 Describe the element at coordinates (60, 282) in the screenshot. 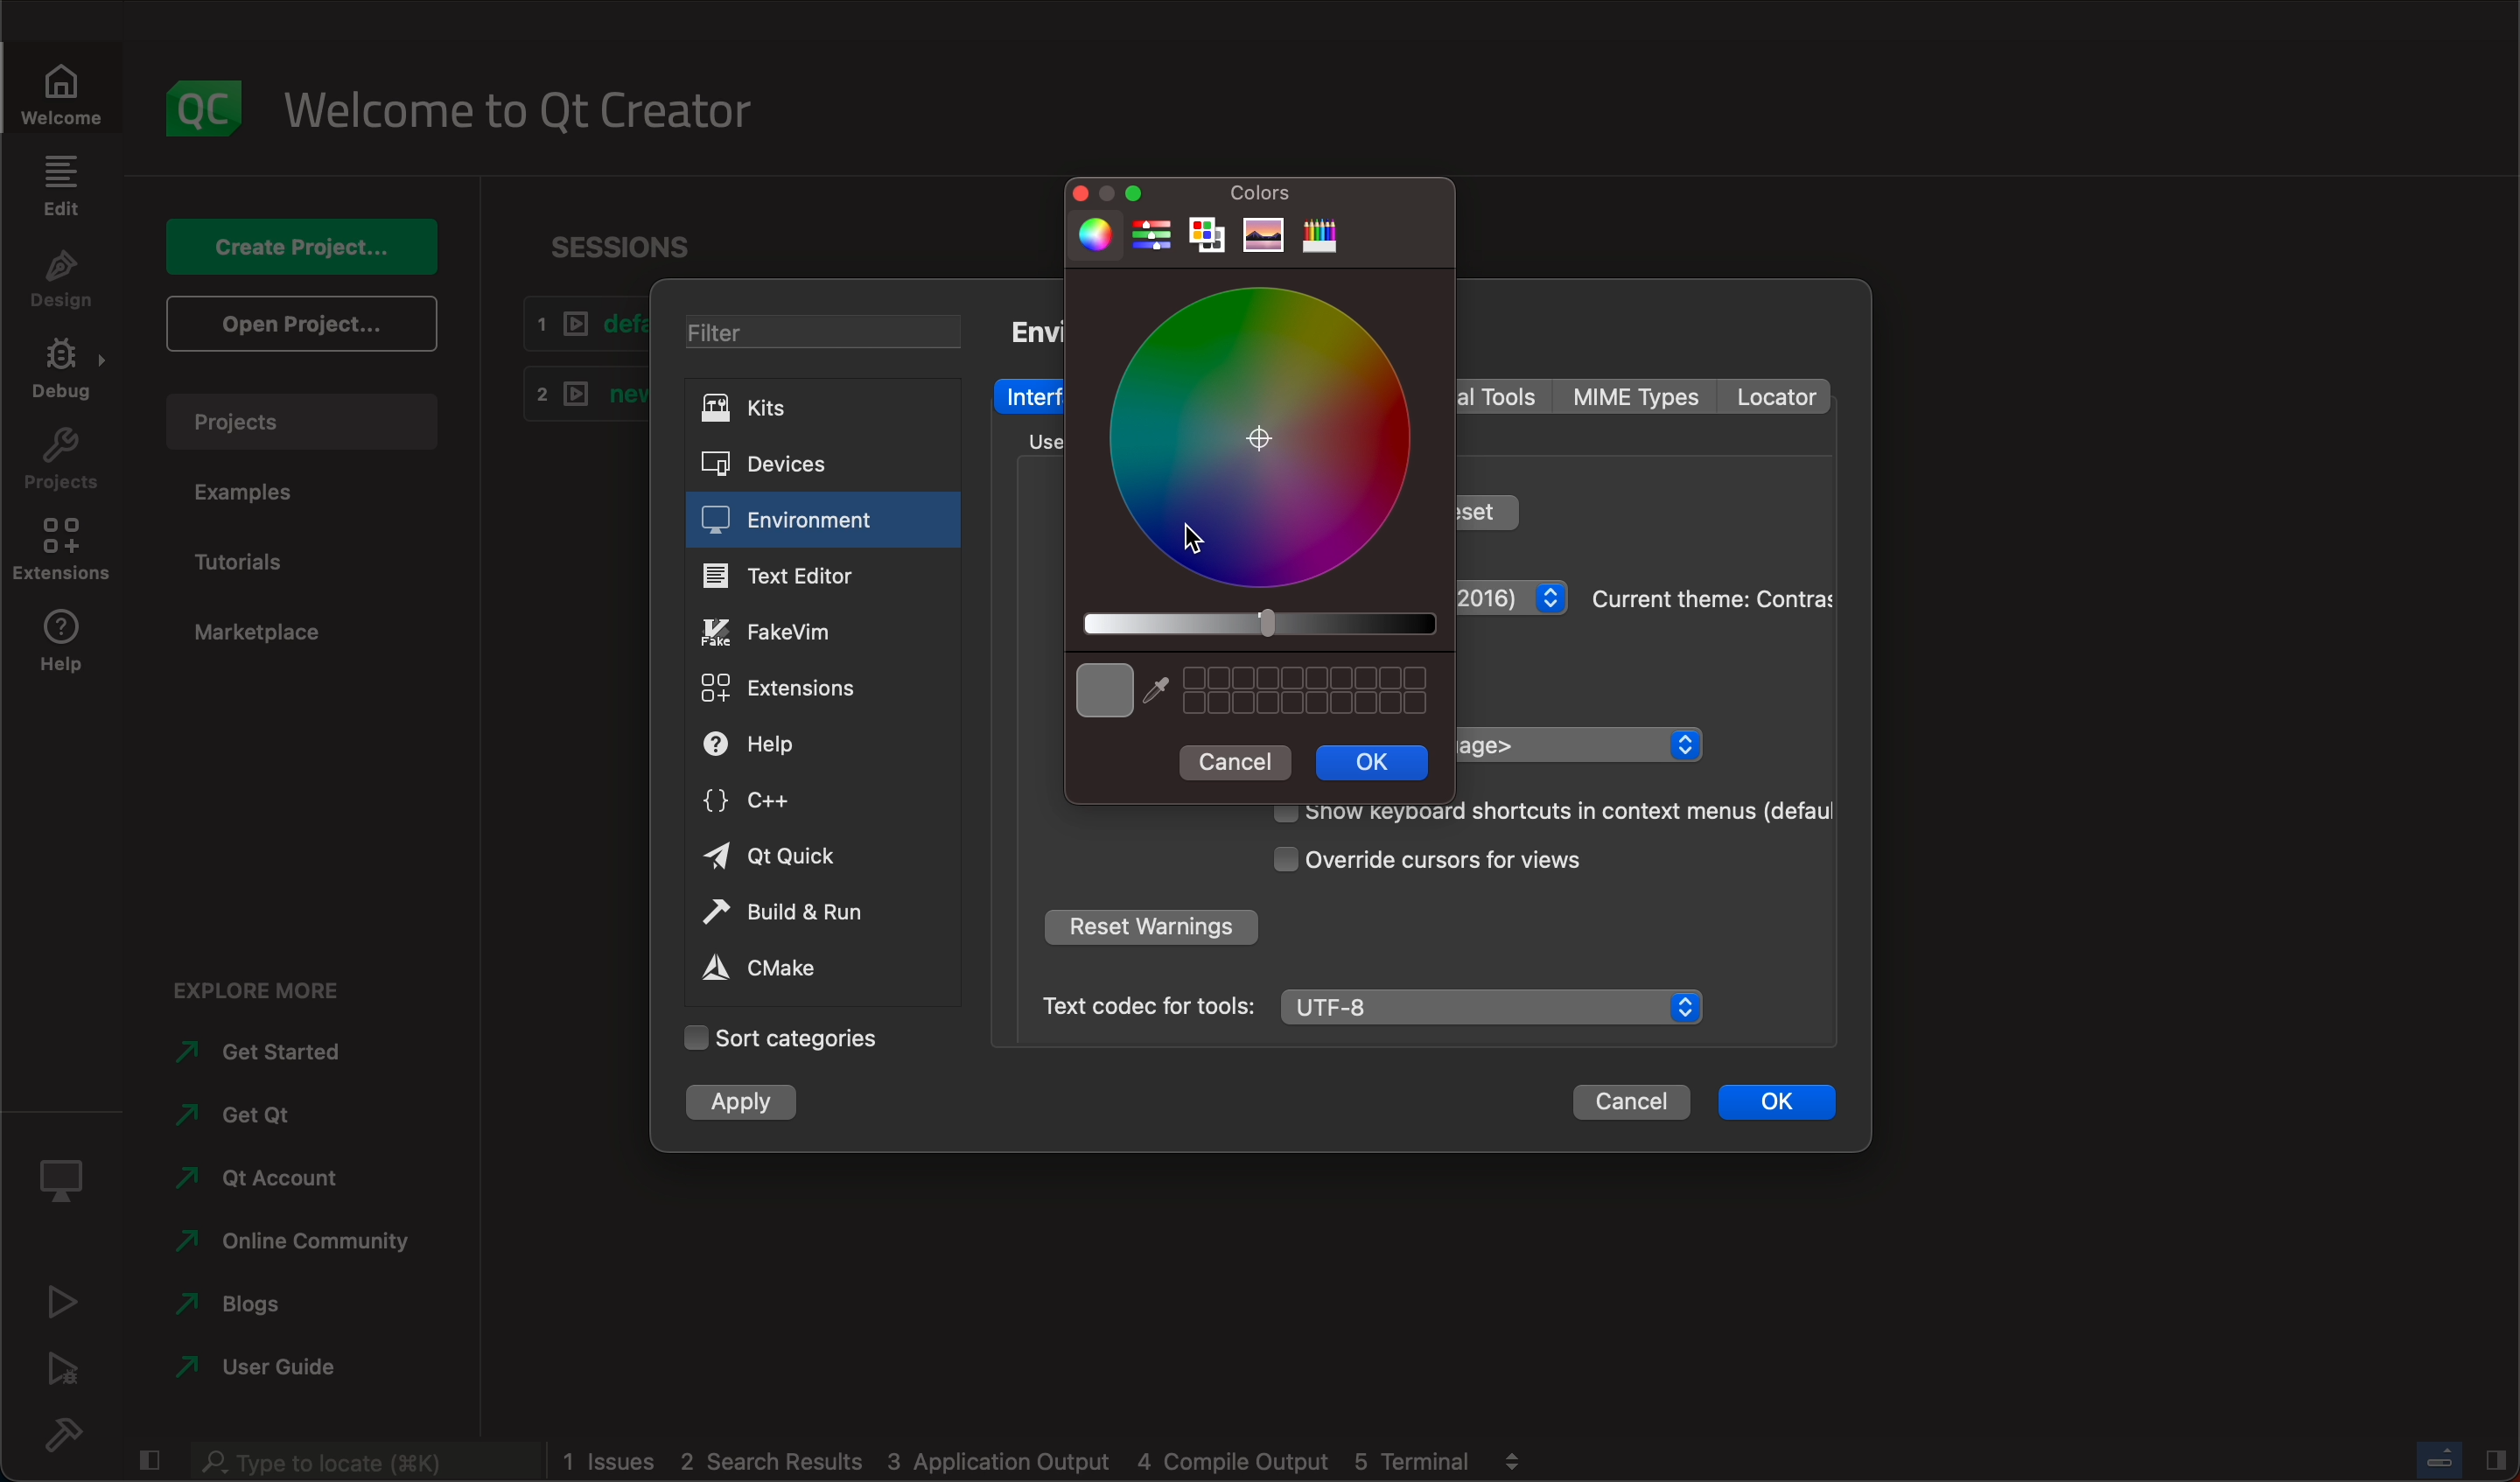

I see `Design` at that location.